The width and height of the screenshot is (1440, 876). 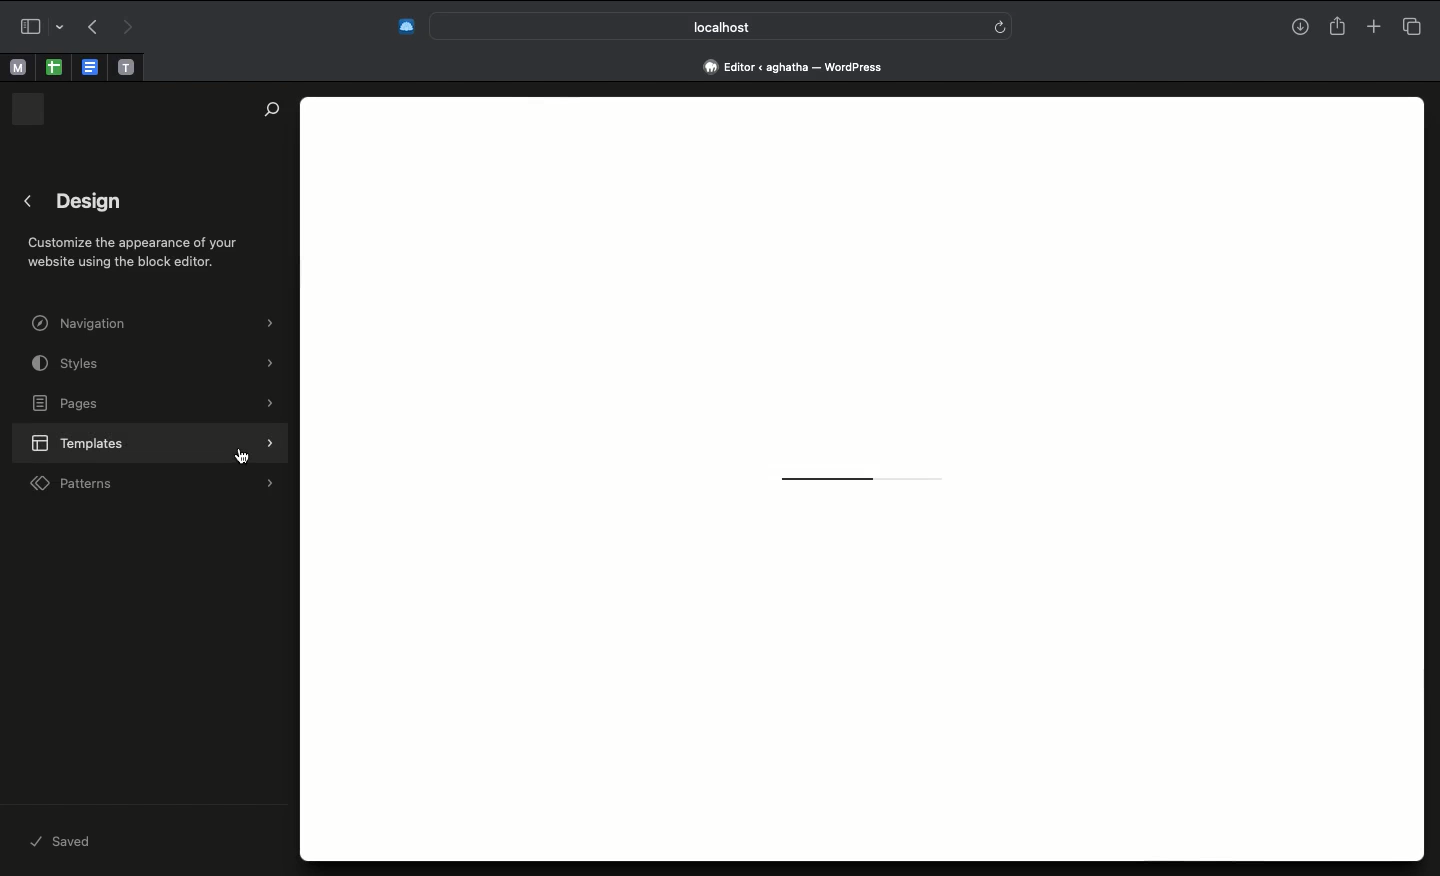 What do you see at coordinates (154, 405) in the screenshot?
I see `Pages` at bounding box center [154, 405].